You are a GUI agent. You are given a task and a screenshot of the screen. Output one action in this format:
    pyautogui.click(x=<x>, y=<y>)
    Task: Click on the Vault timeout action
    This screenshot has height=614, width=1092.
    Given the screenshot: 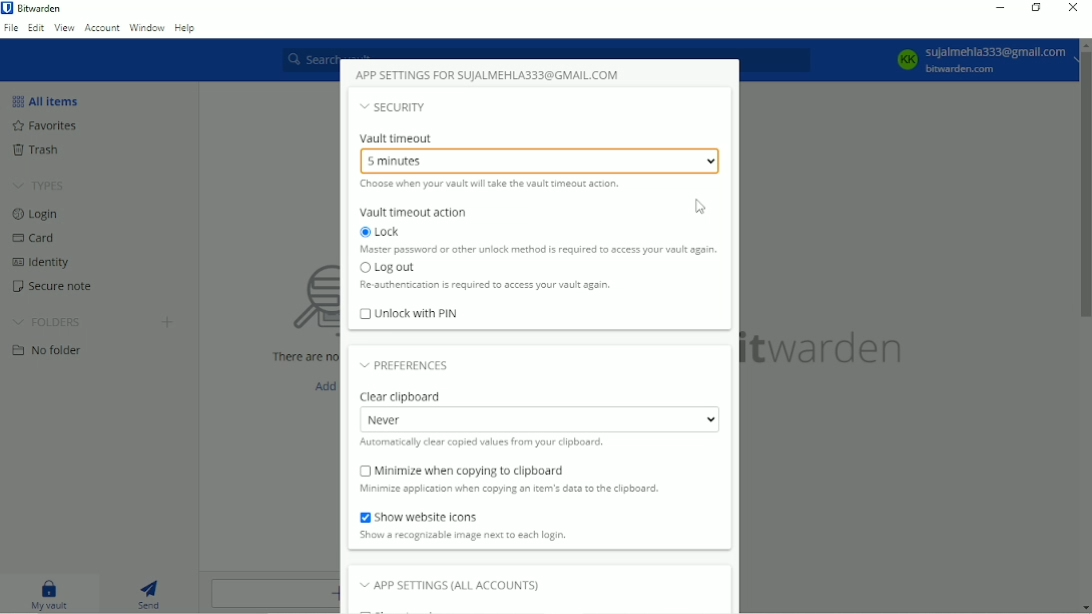 What is the action you would take?
    pyautogui.click(x=413, y=211)
    